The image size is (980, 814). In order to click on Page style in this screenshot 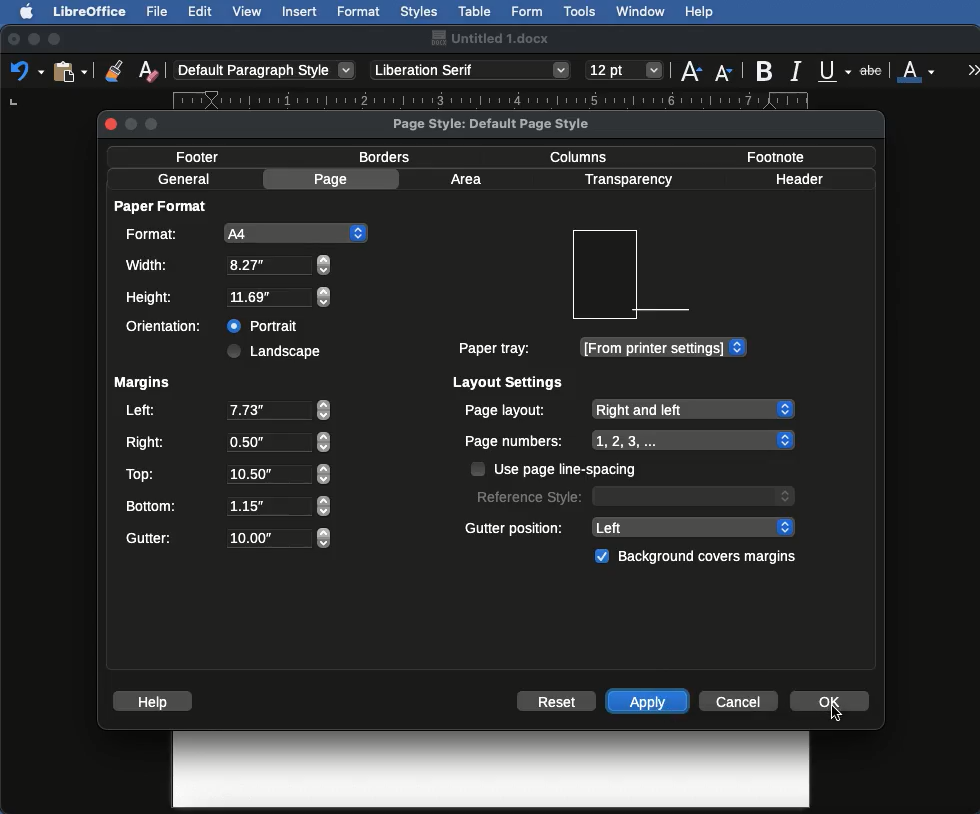, I will do `click(508, 123)`.